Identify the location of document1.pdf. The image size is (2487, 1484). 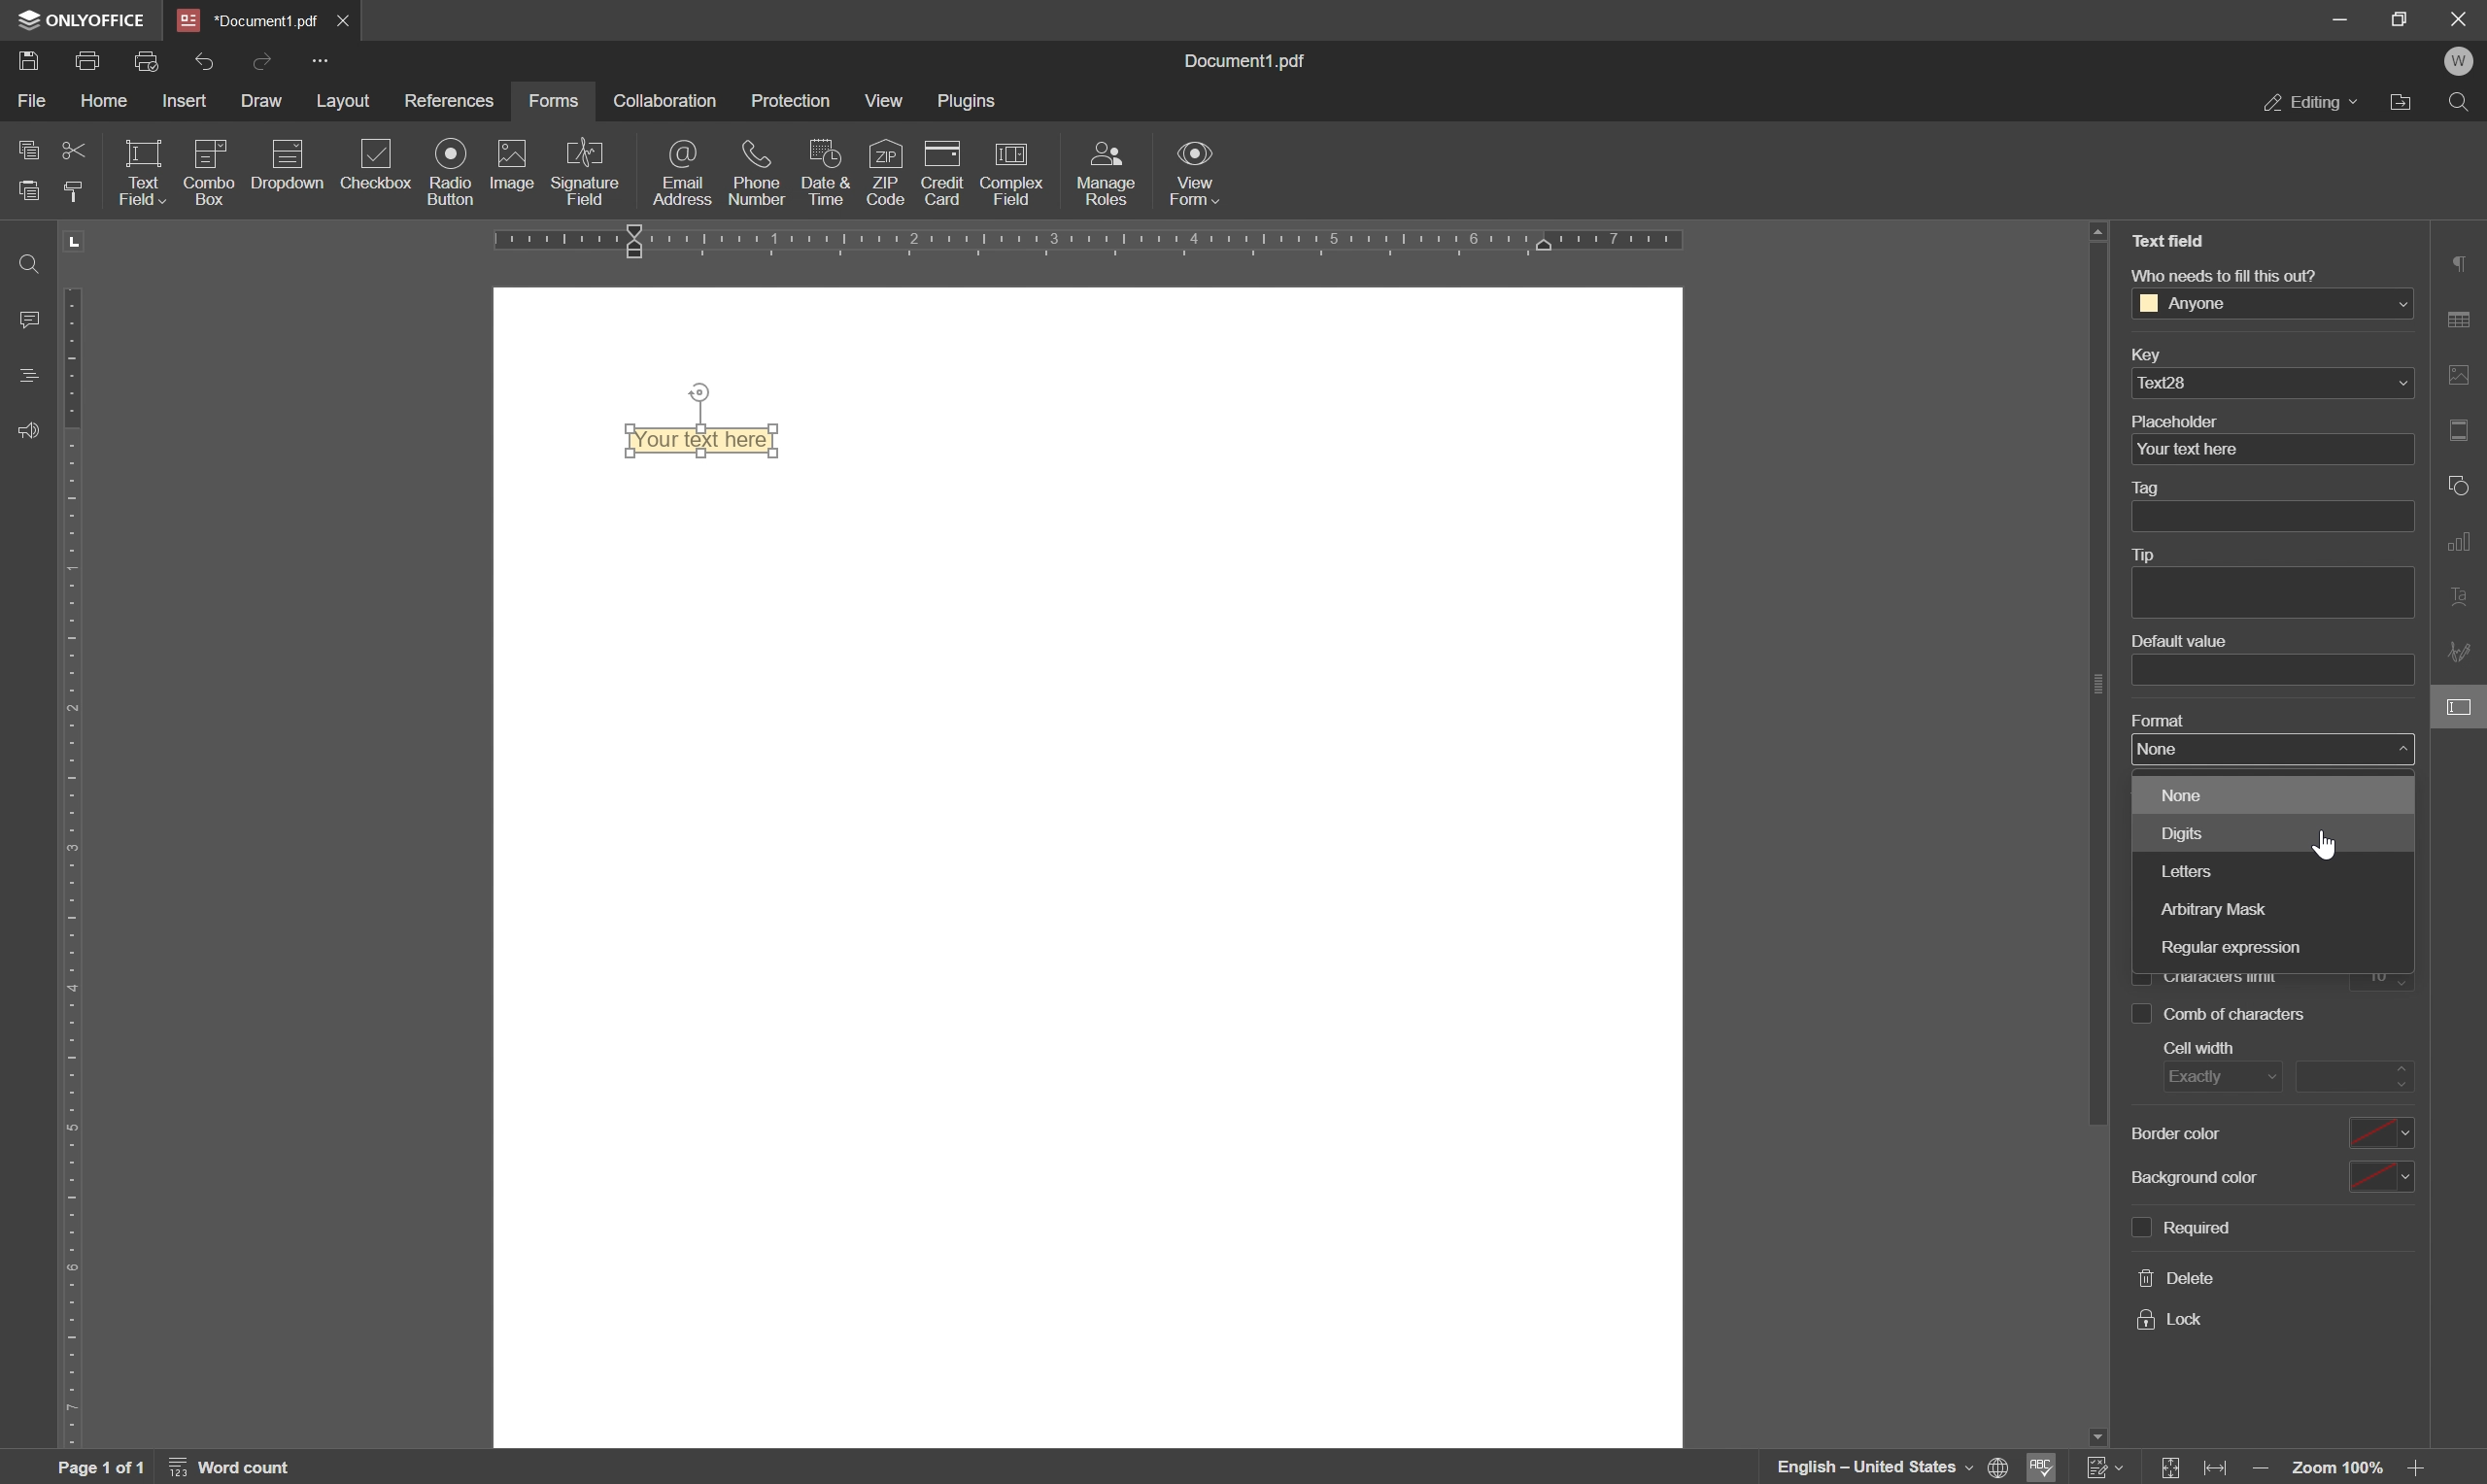
(1235, 59).